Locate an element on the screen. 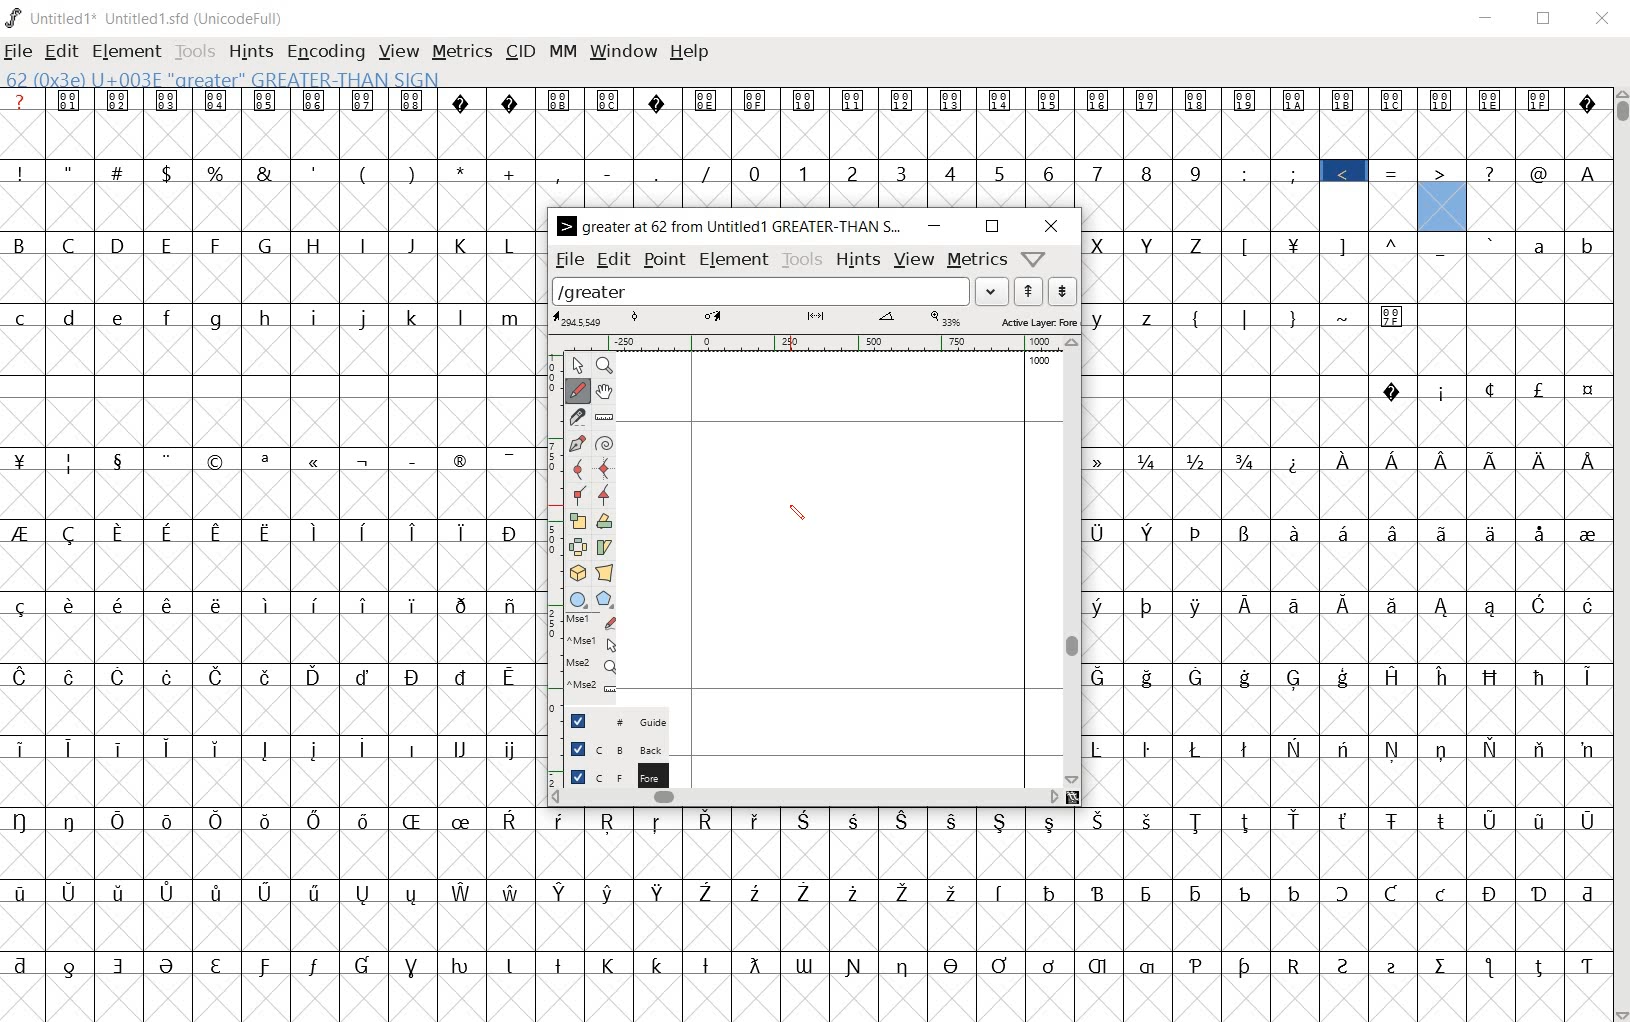 This screenshot has height=1022, width=1630. Add a corner point is located at coordinates (579, 494).